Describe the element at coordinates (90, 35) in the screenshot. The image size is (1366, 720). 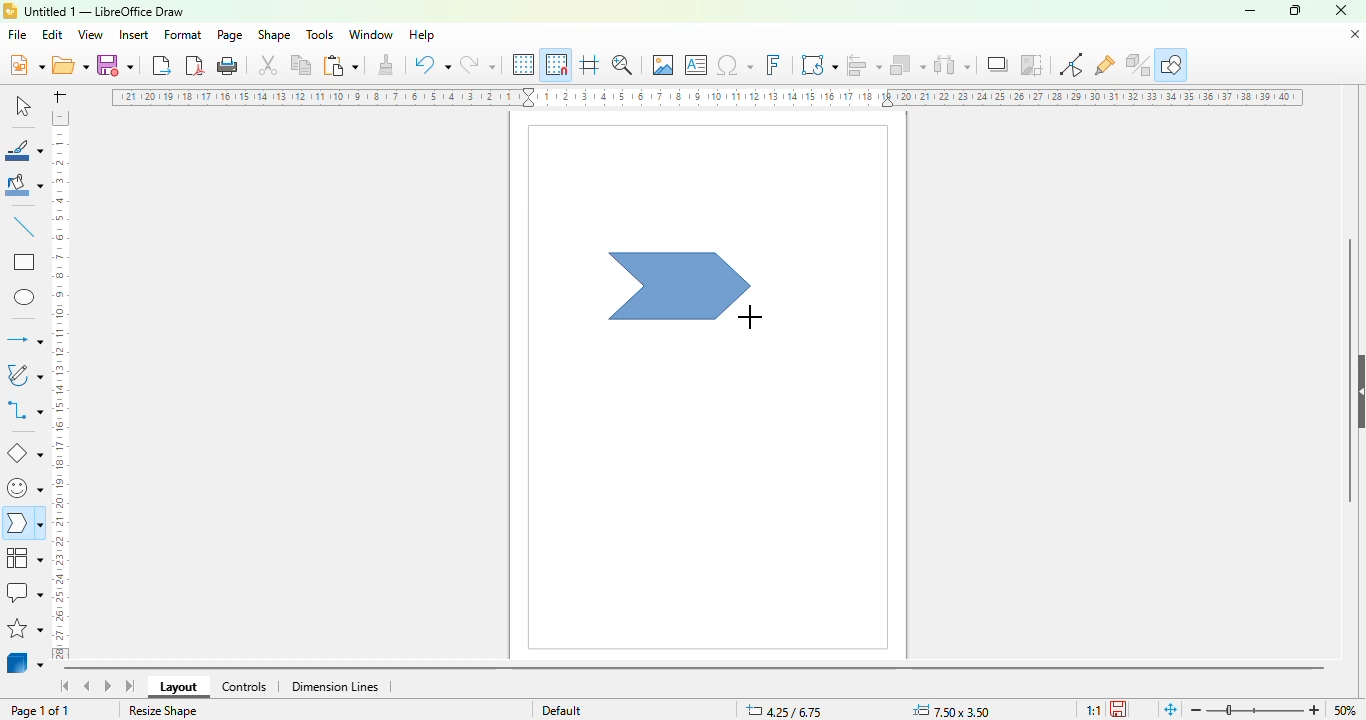
I see `view` at that location.